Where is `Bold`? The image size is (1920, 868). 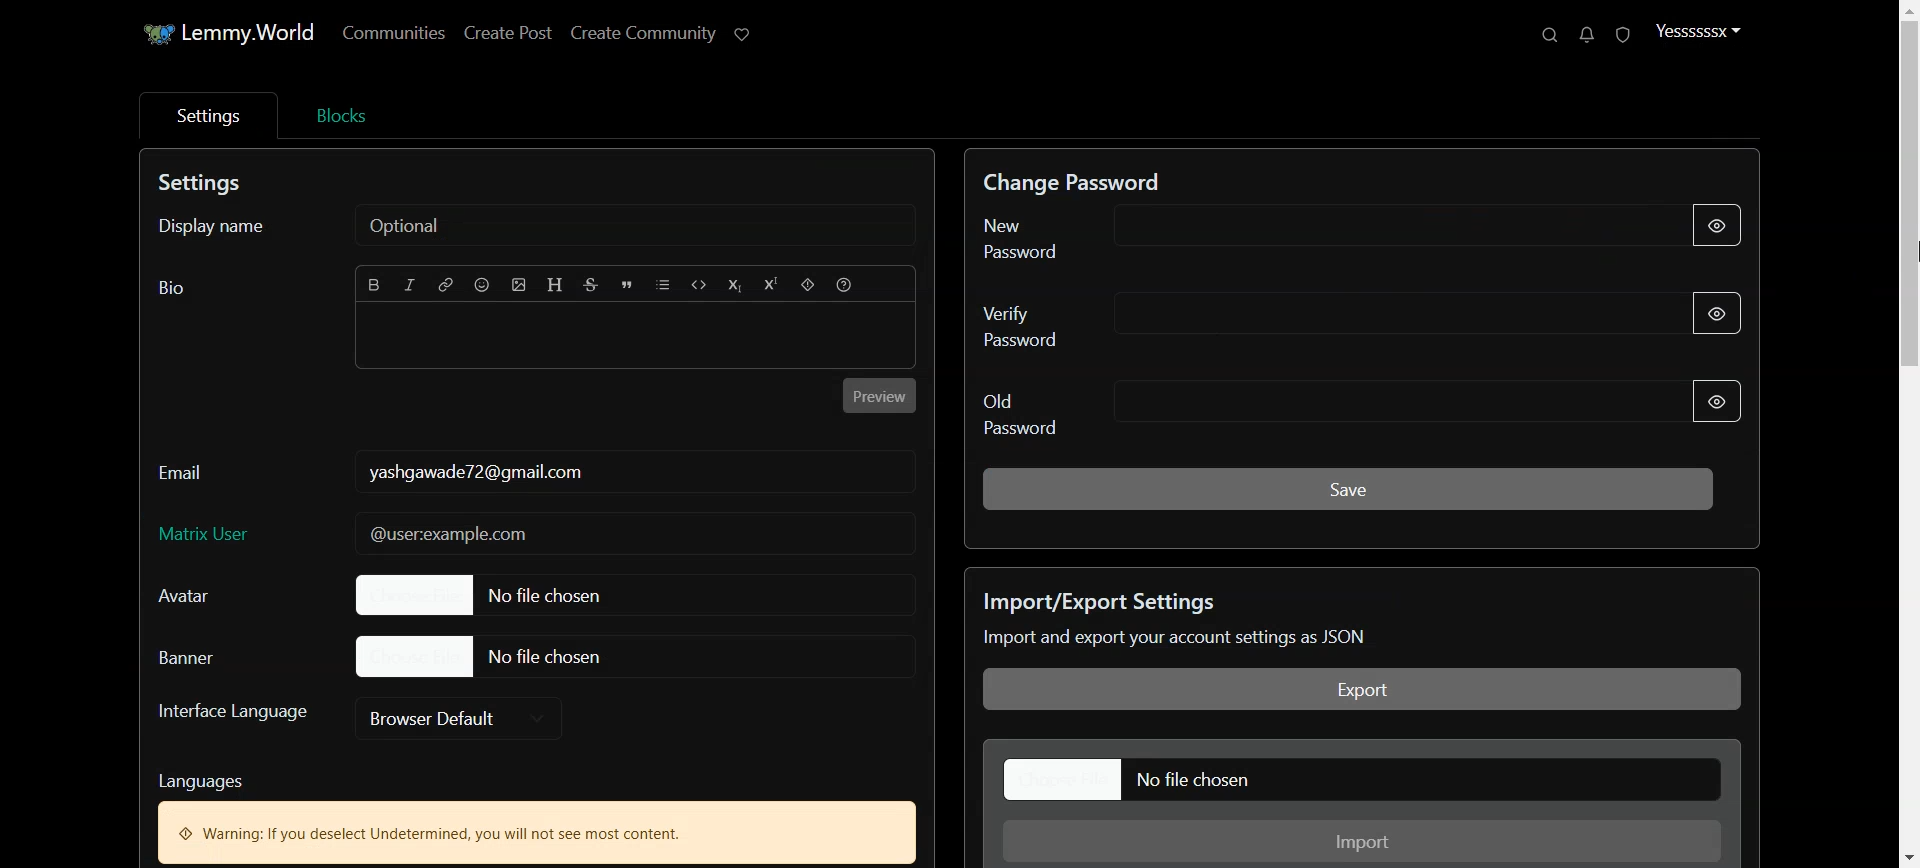
Bold is located at coordinates (374, 285).